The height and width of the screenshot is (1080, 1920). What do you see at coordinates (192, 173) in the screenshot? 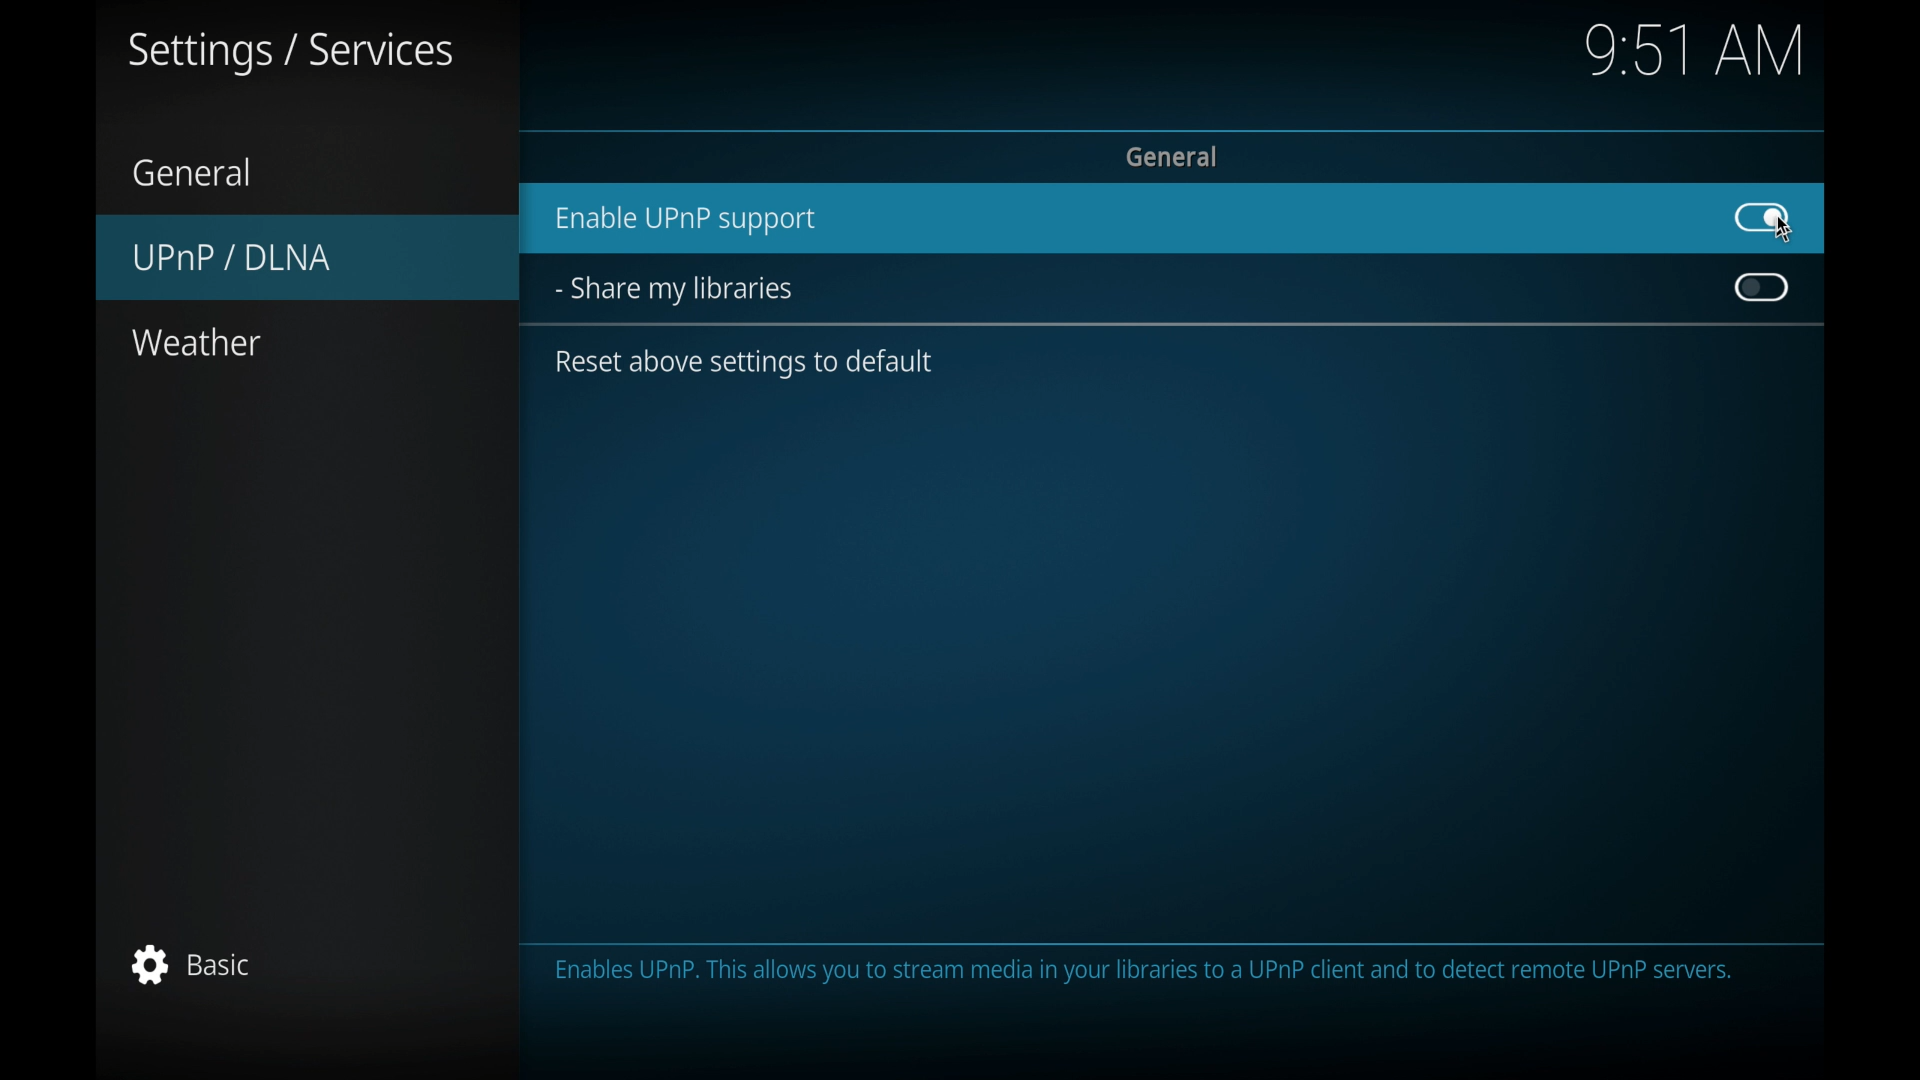
I see `general` at bounding box center [192, 173].